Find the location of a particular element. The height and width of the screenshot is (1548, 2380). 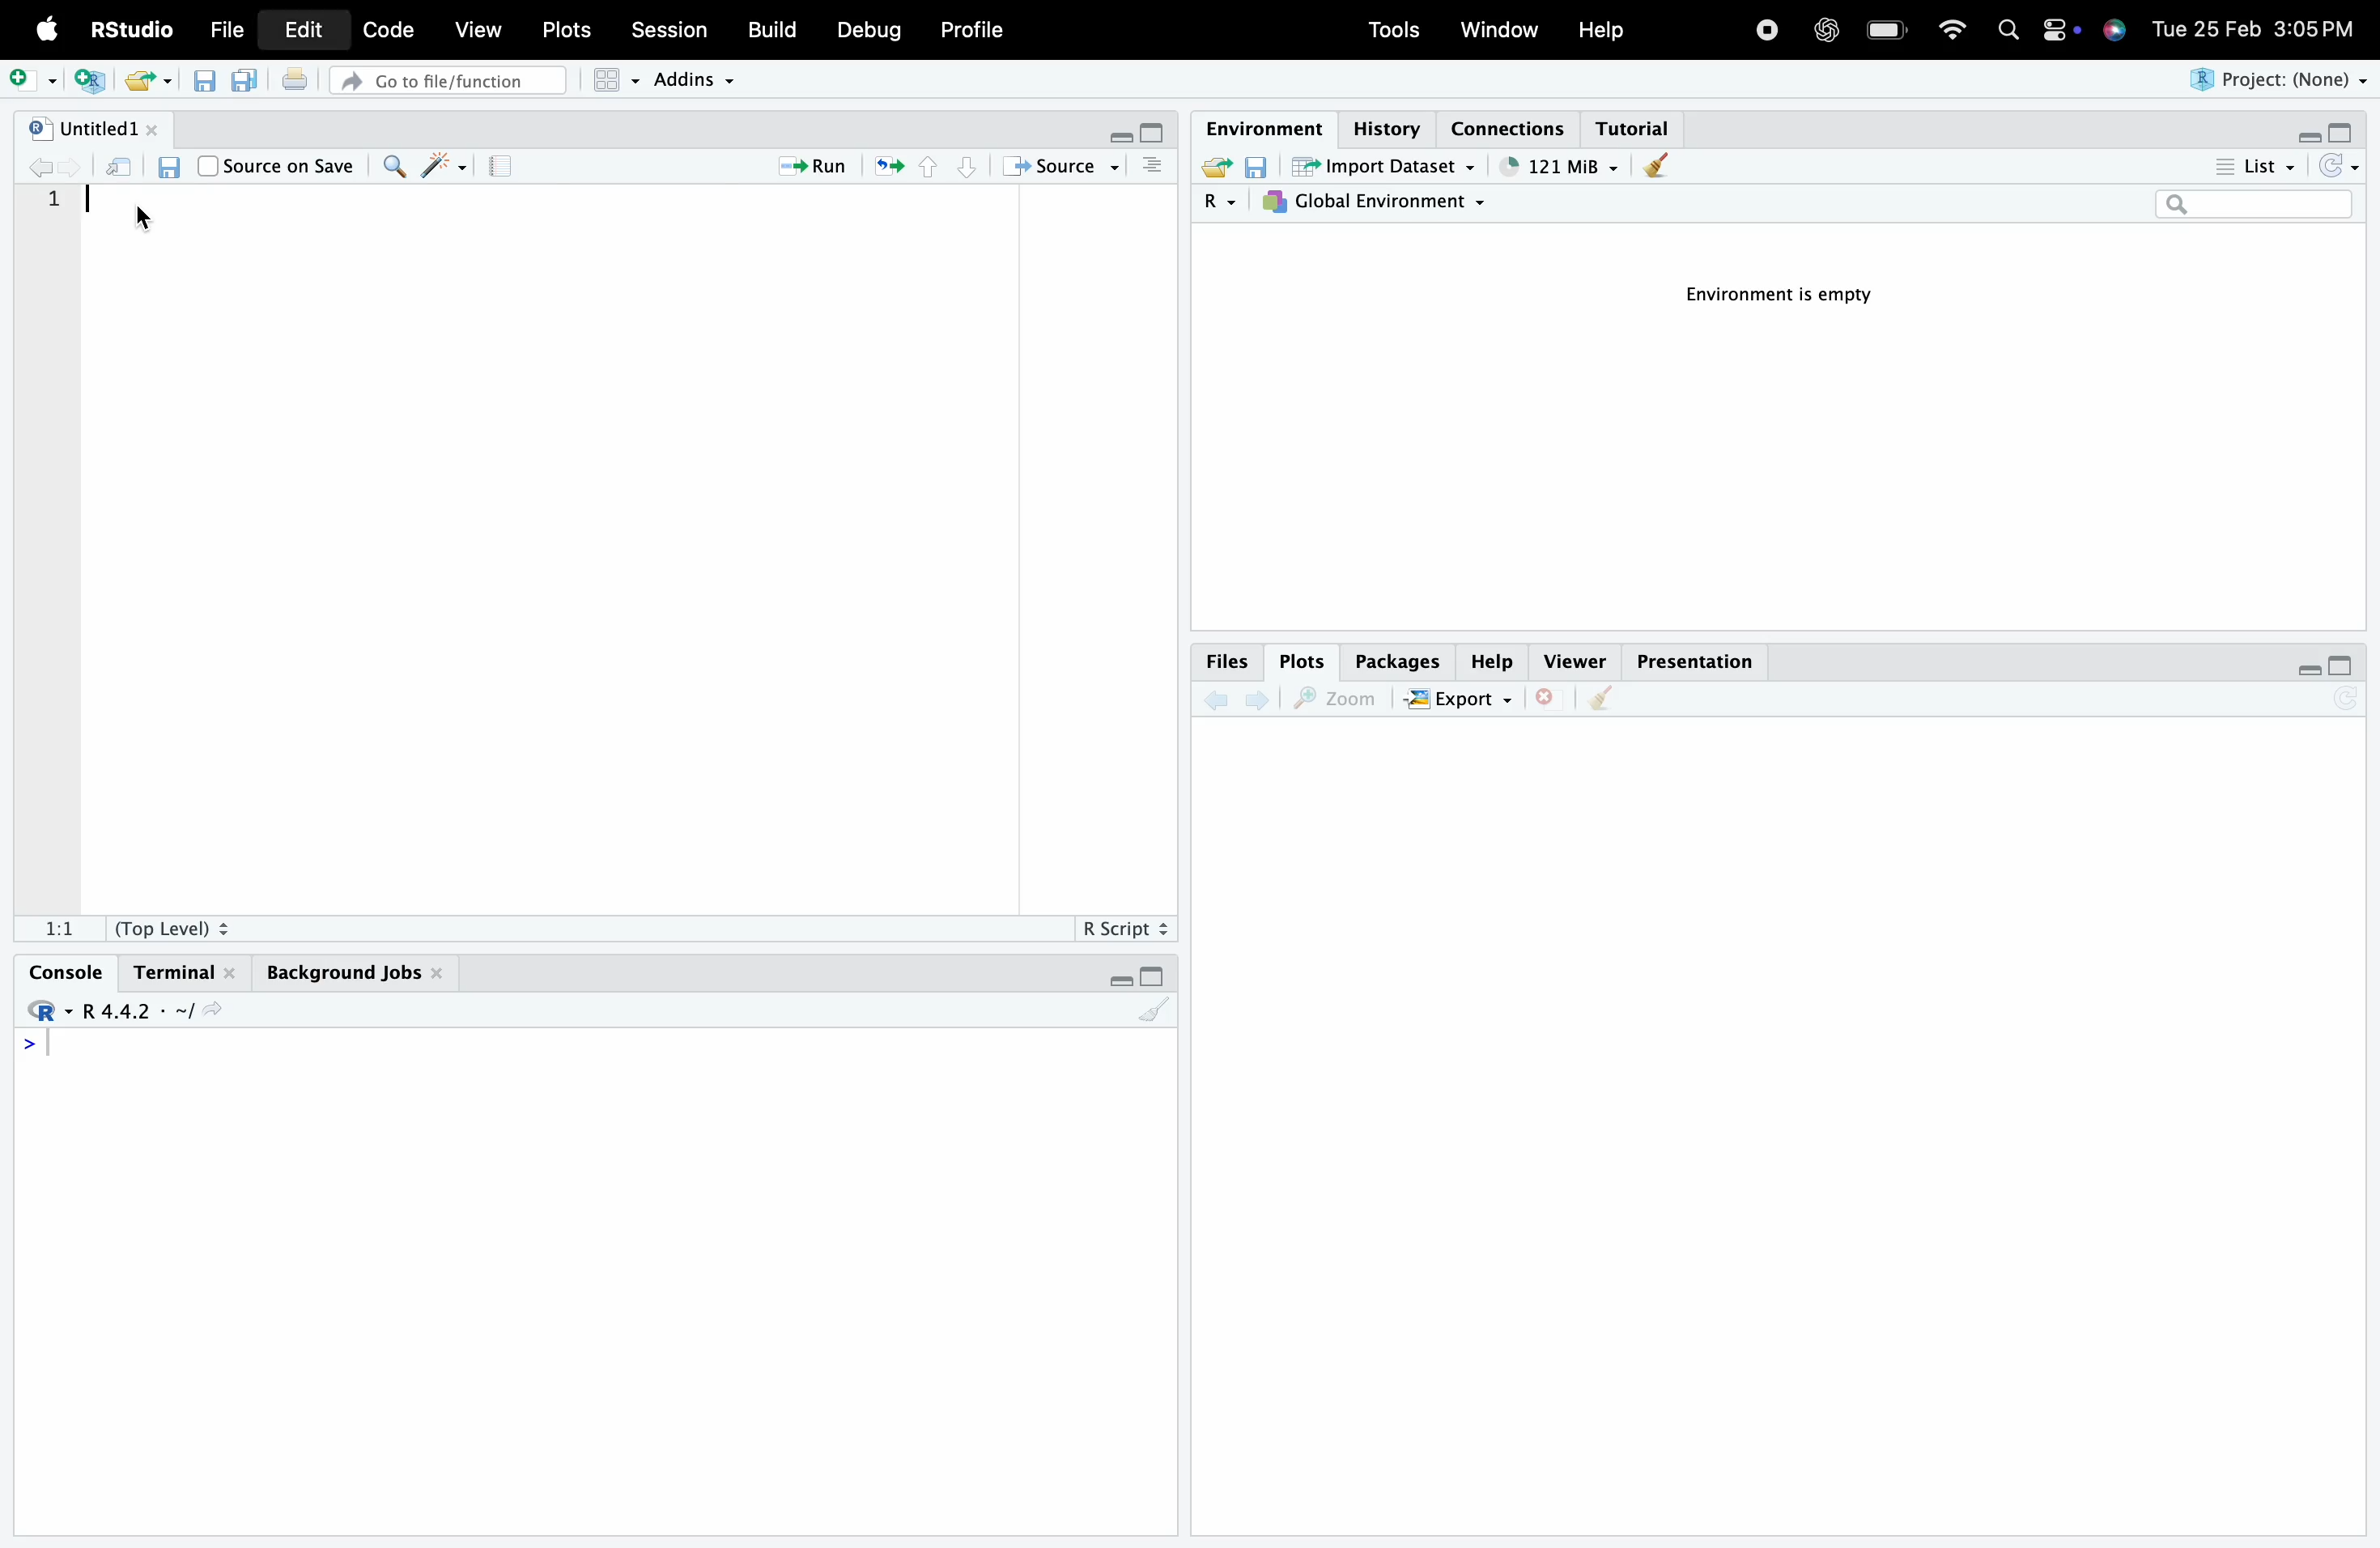

1:1 is located at coordinates (58, 928).